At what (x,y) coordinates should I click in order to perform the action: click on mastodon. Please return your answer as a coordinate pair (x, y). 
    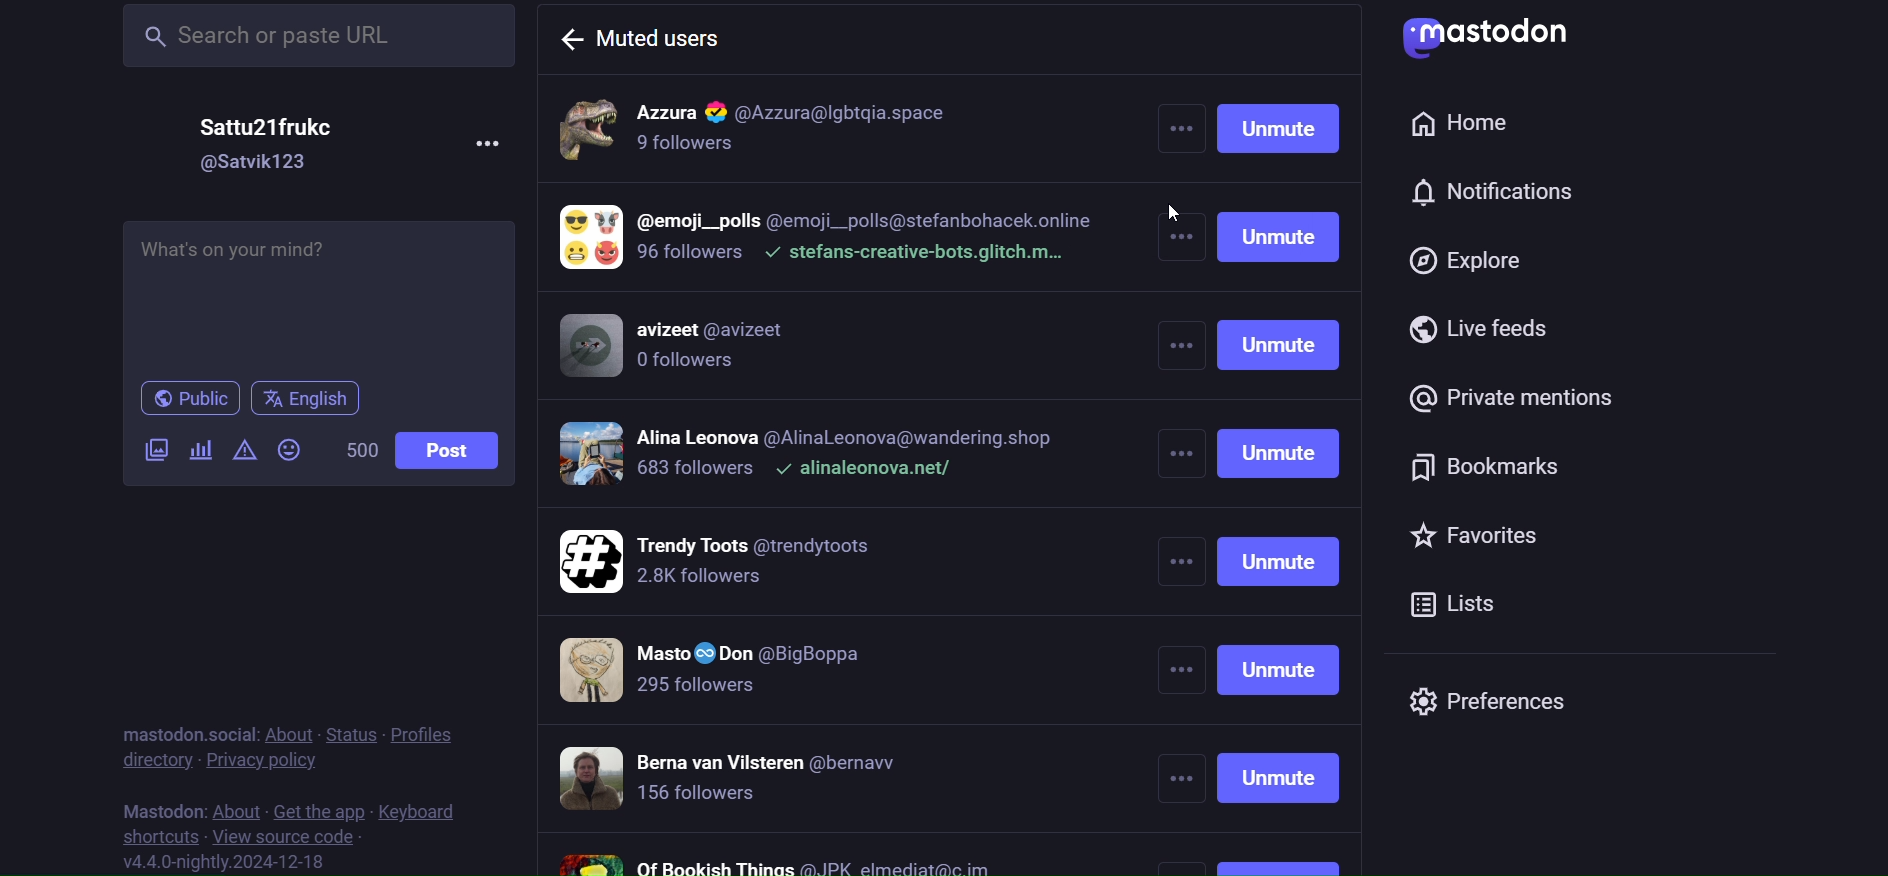
    Looking at the image, I should click on (163, 807).